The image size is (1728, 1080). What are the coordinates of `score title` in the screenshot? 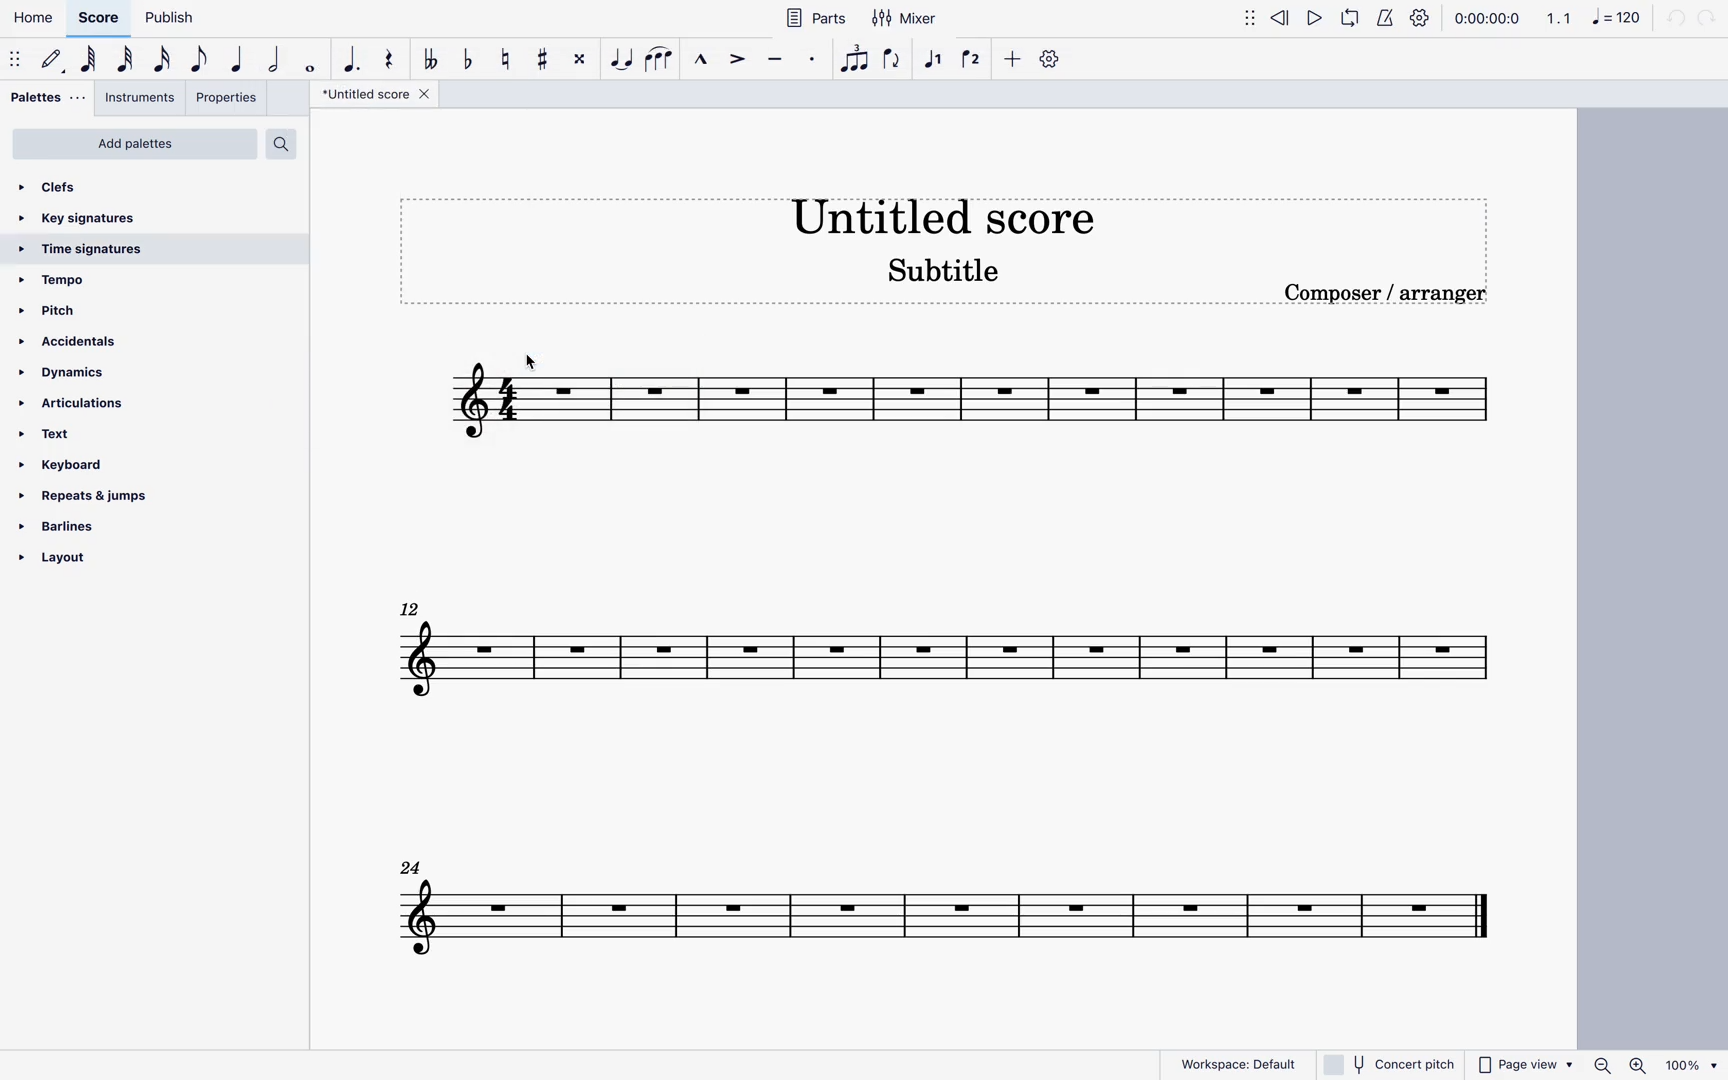 It's located at (361, 95).